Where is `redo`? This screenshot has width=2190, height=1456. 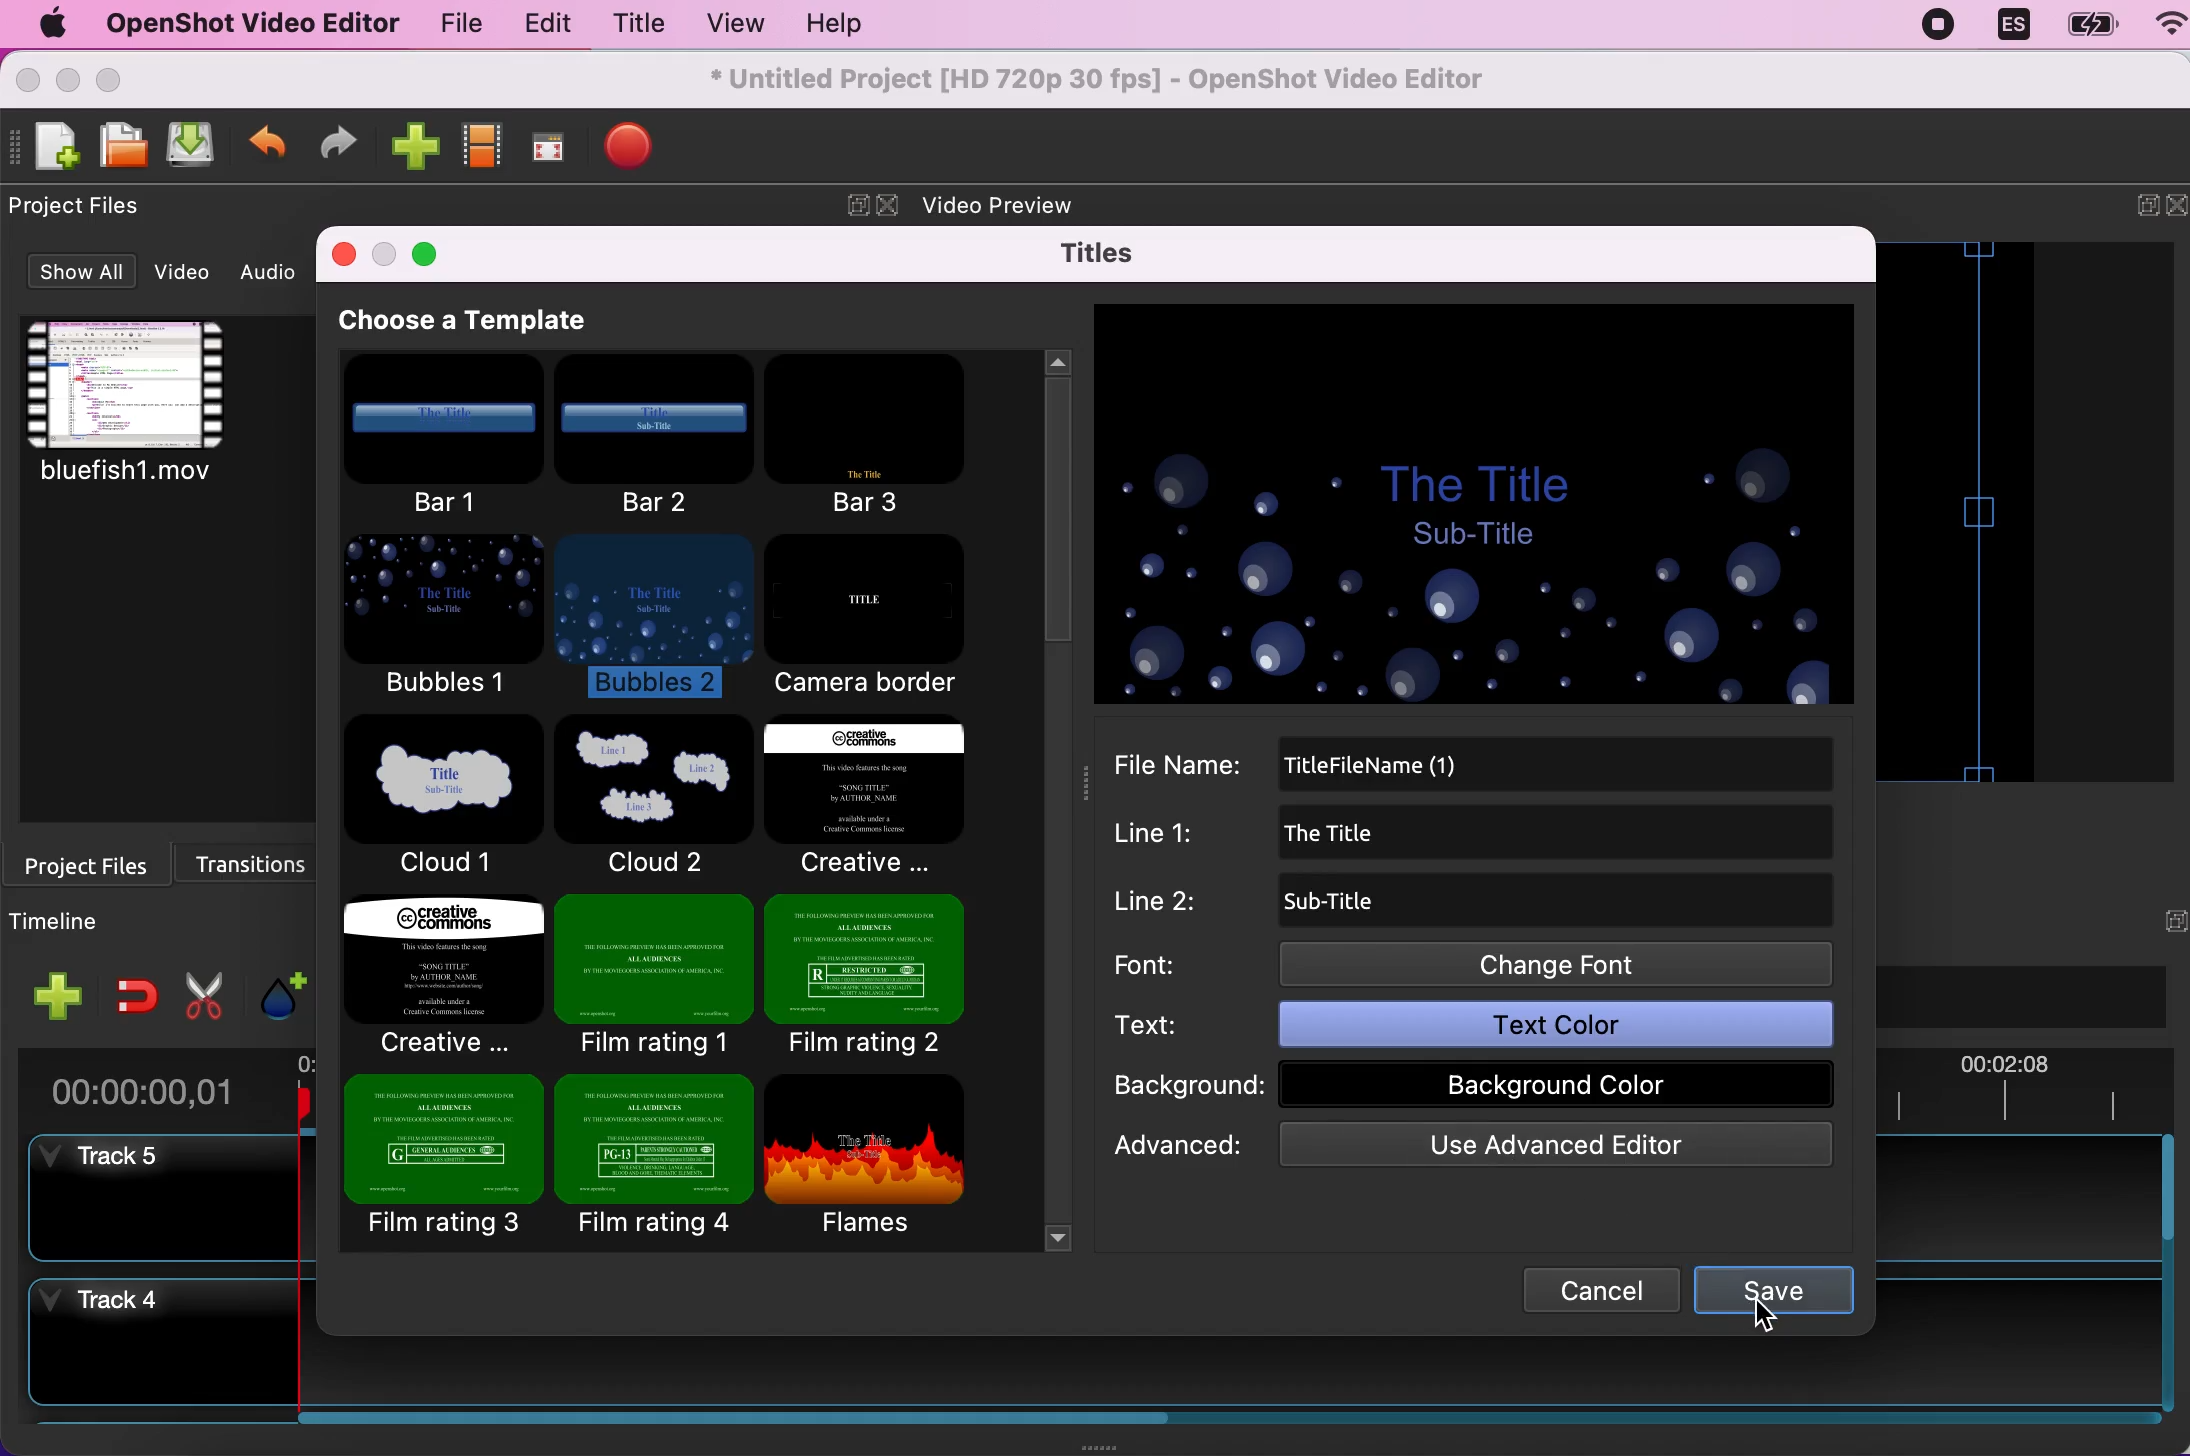
redo is located at coordinates (338, 146).